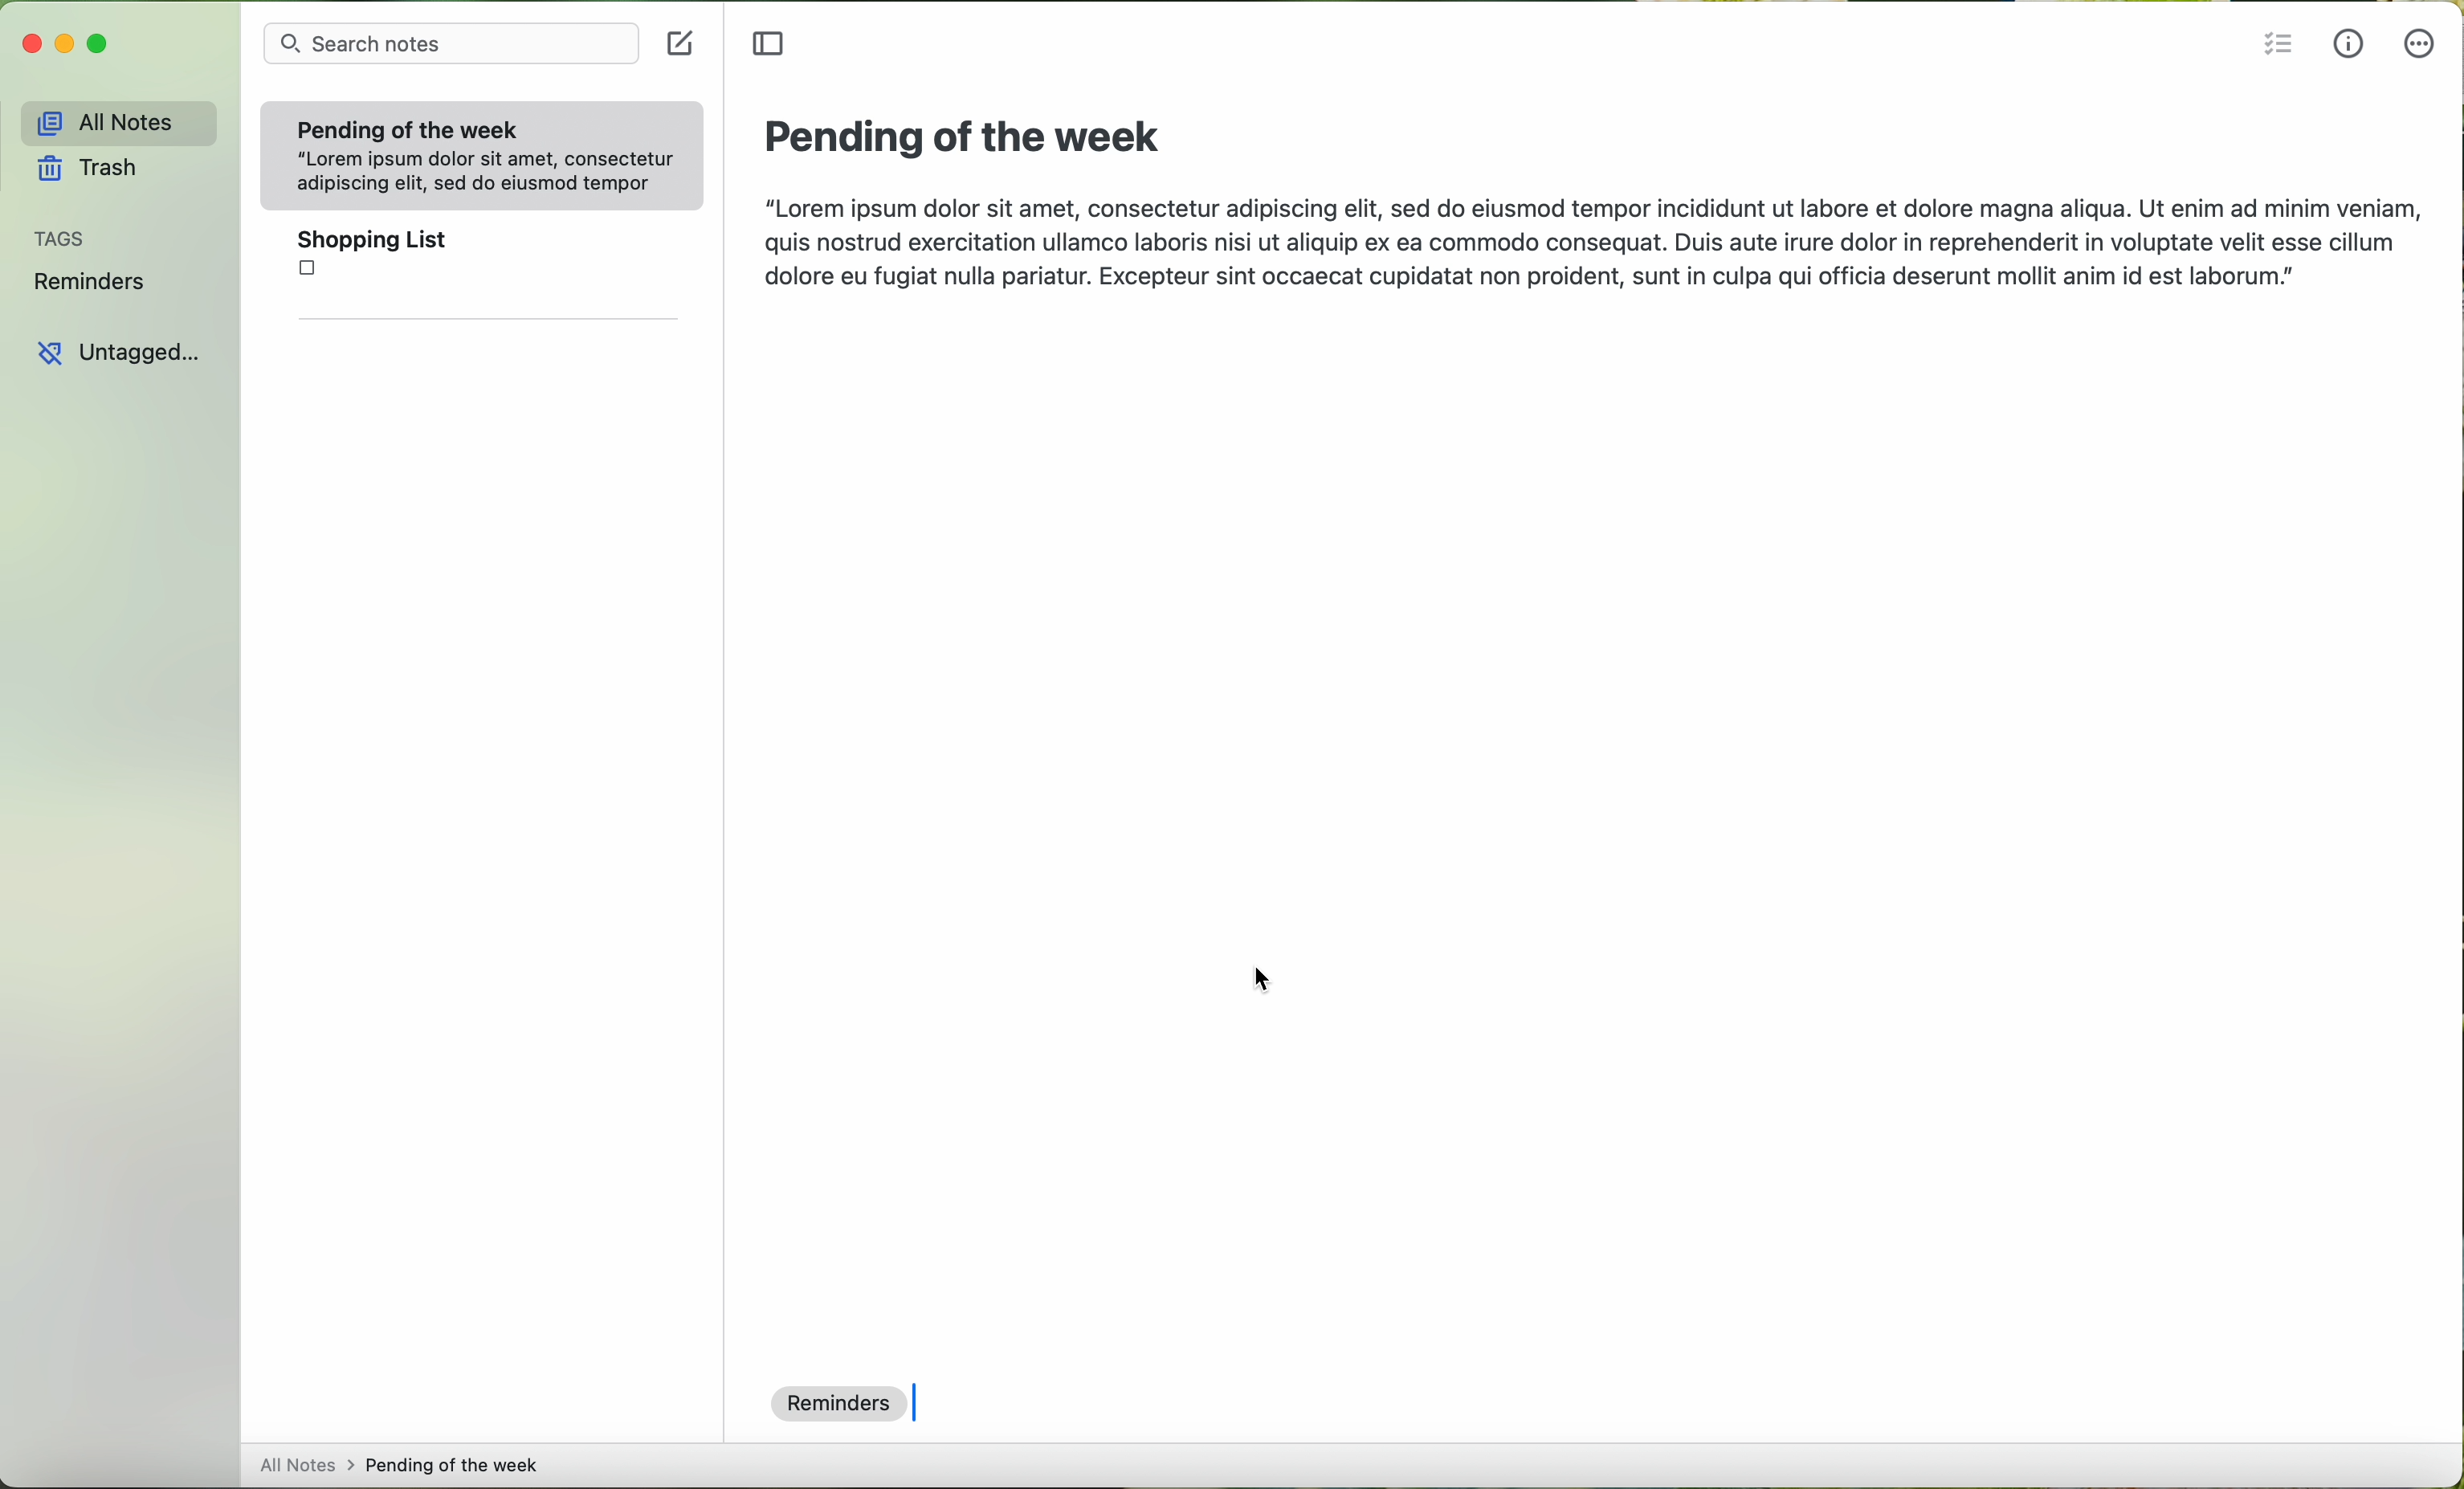  I want to click on untagged, so click(115, 352).